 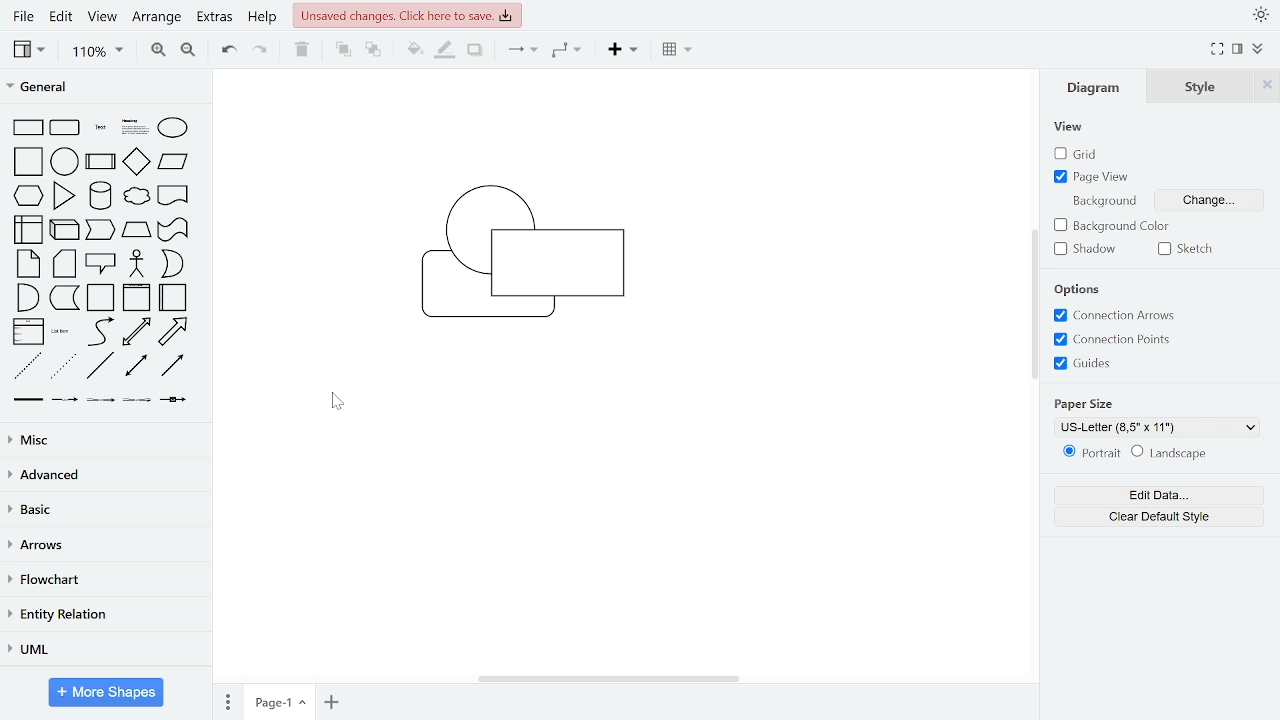 What do you see at coordinates (610, 680) in the screenshot?
I see `horizontal scrollbar` at bounding box center [610, 680].